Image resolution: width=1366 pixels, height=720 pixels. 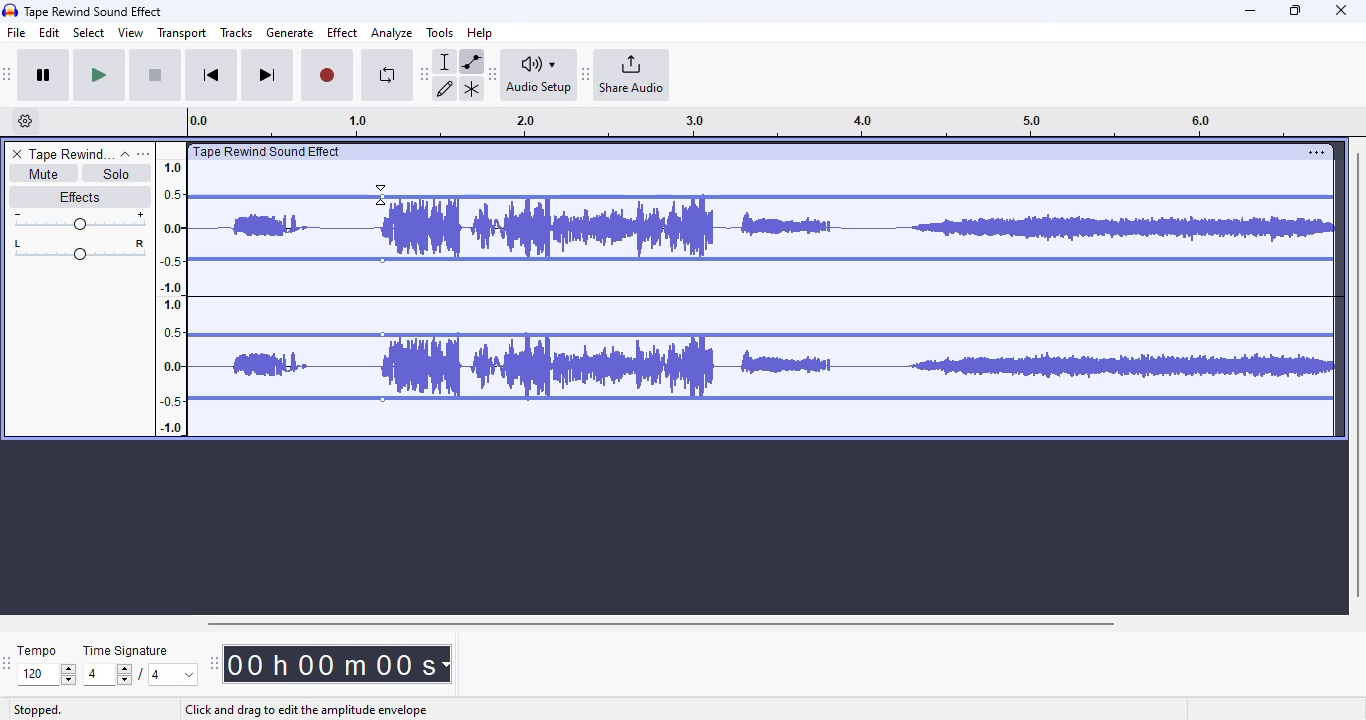 What do you see at coordinates (131, 33) in the screenshot?
I see `view` at bounding box center [131, 33].